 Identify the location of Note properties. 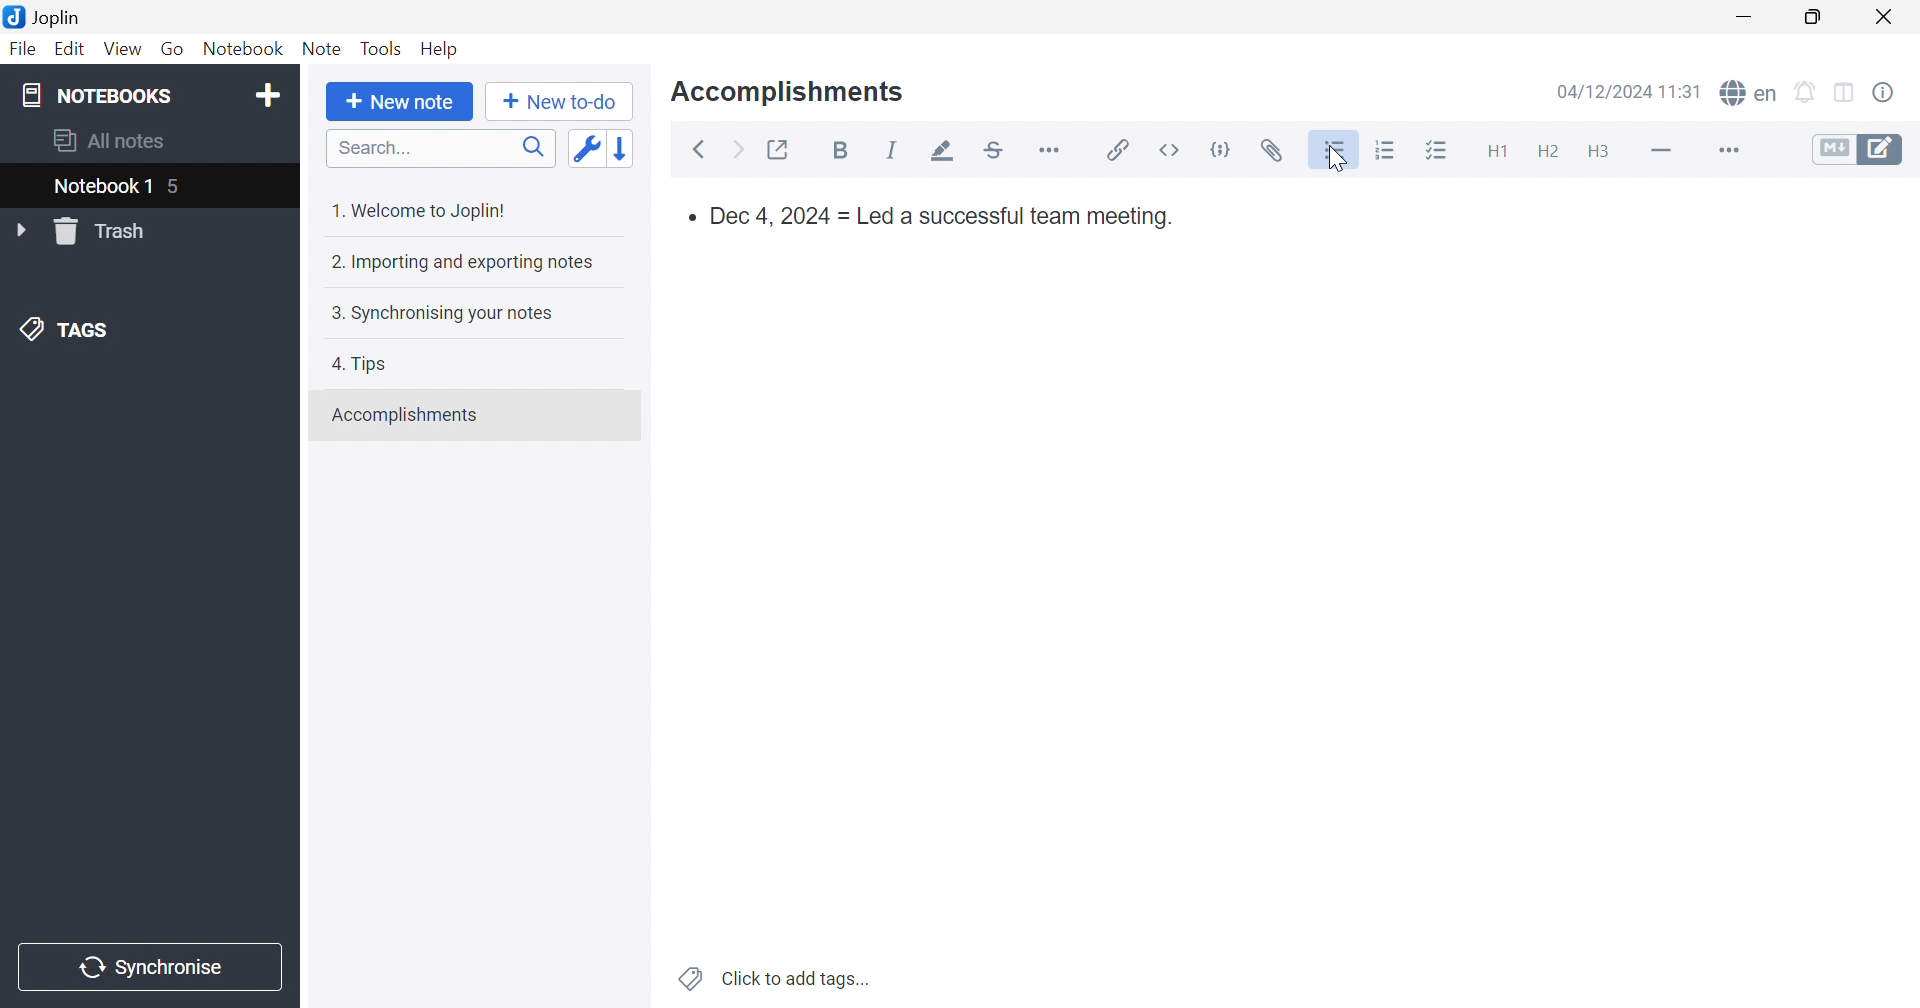
(1887, 94).